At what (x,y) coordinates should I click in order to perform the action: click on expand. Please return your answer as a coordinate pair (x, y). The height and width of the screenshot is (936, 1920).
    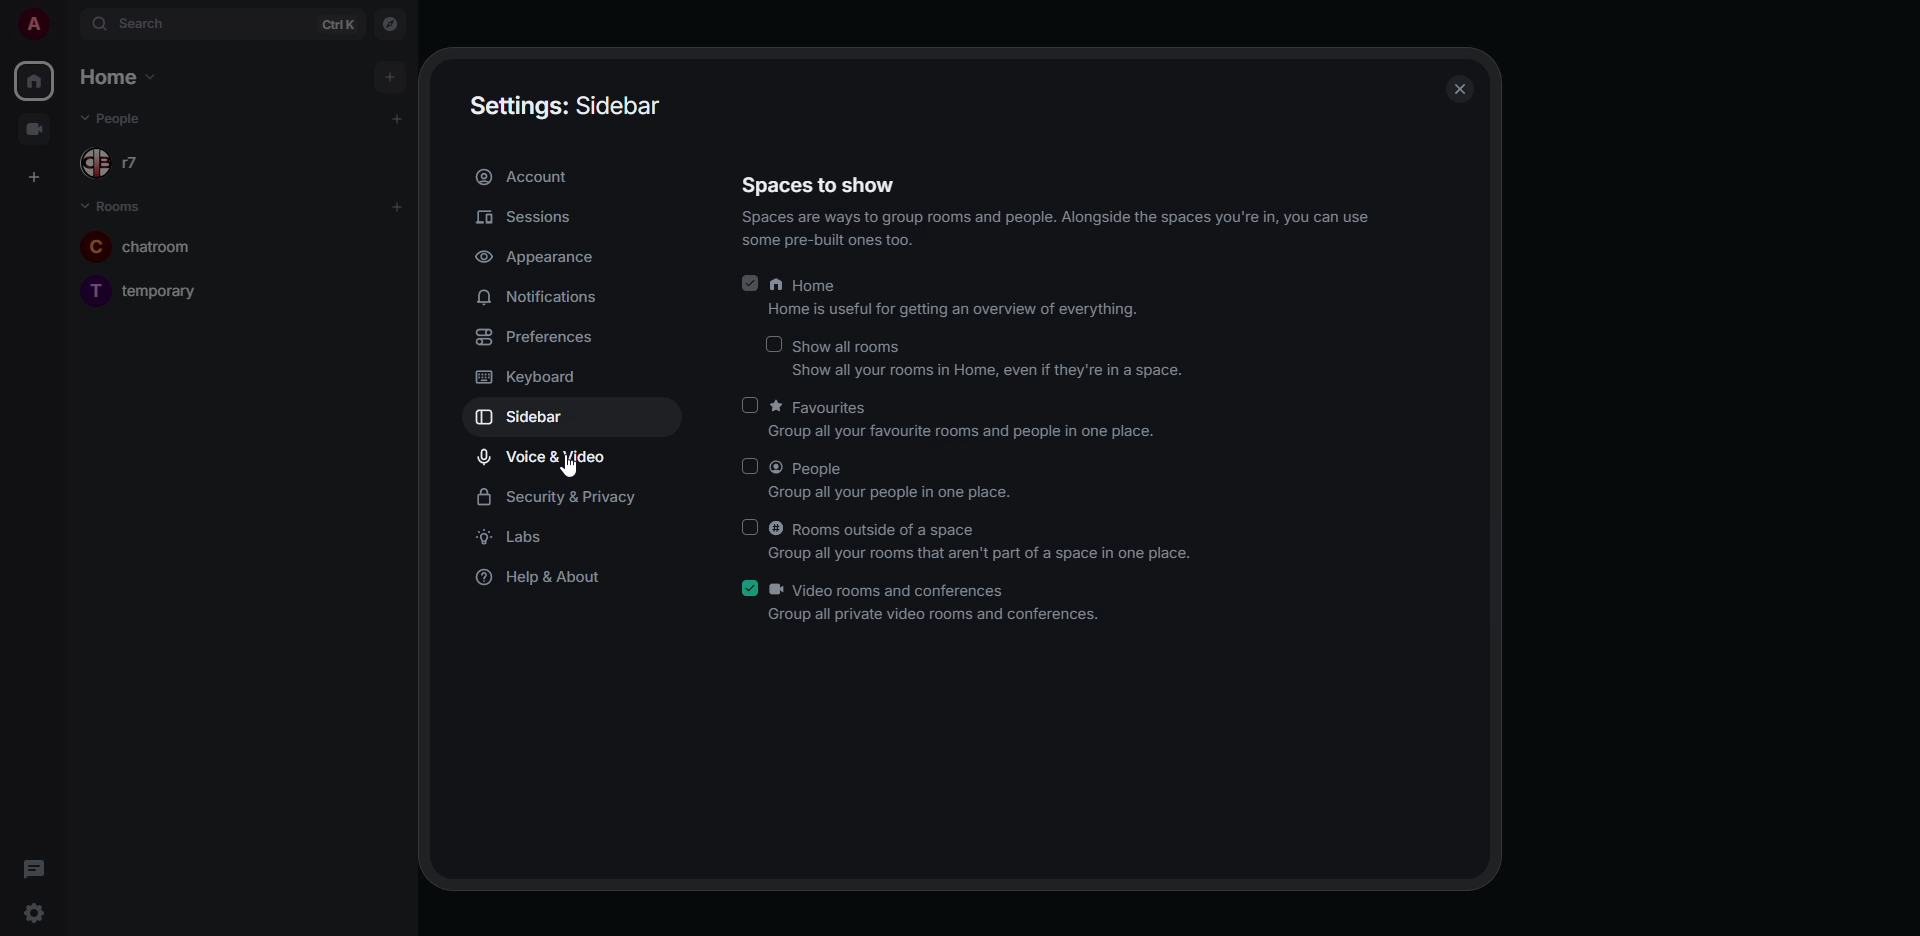
    Looking at the image, I should click on (66, 26).